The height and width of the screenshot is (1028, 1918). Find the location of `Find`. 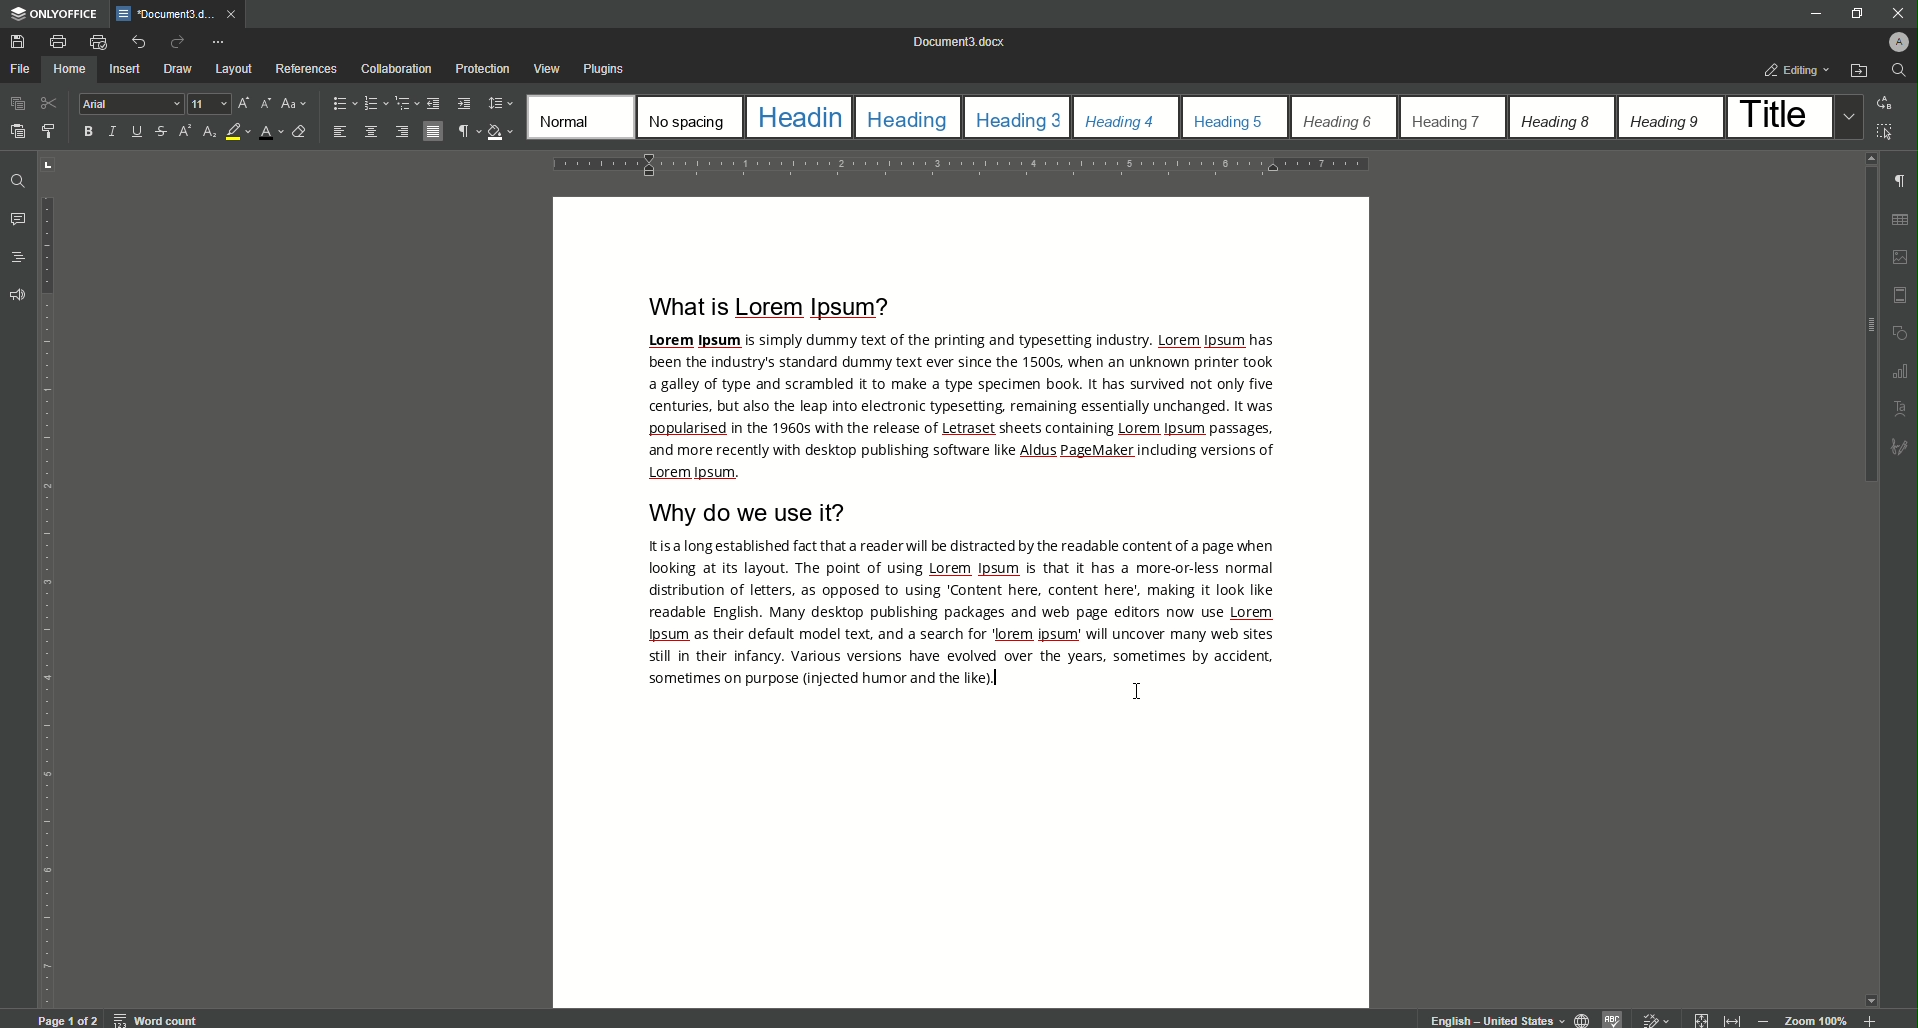

Find is located at coordinates (13, 179).